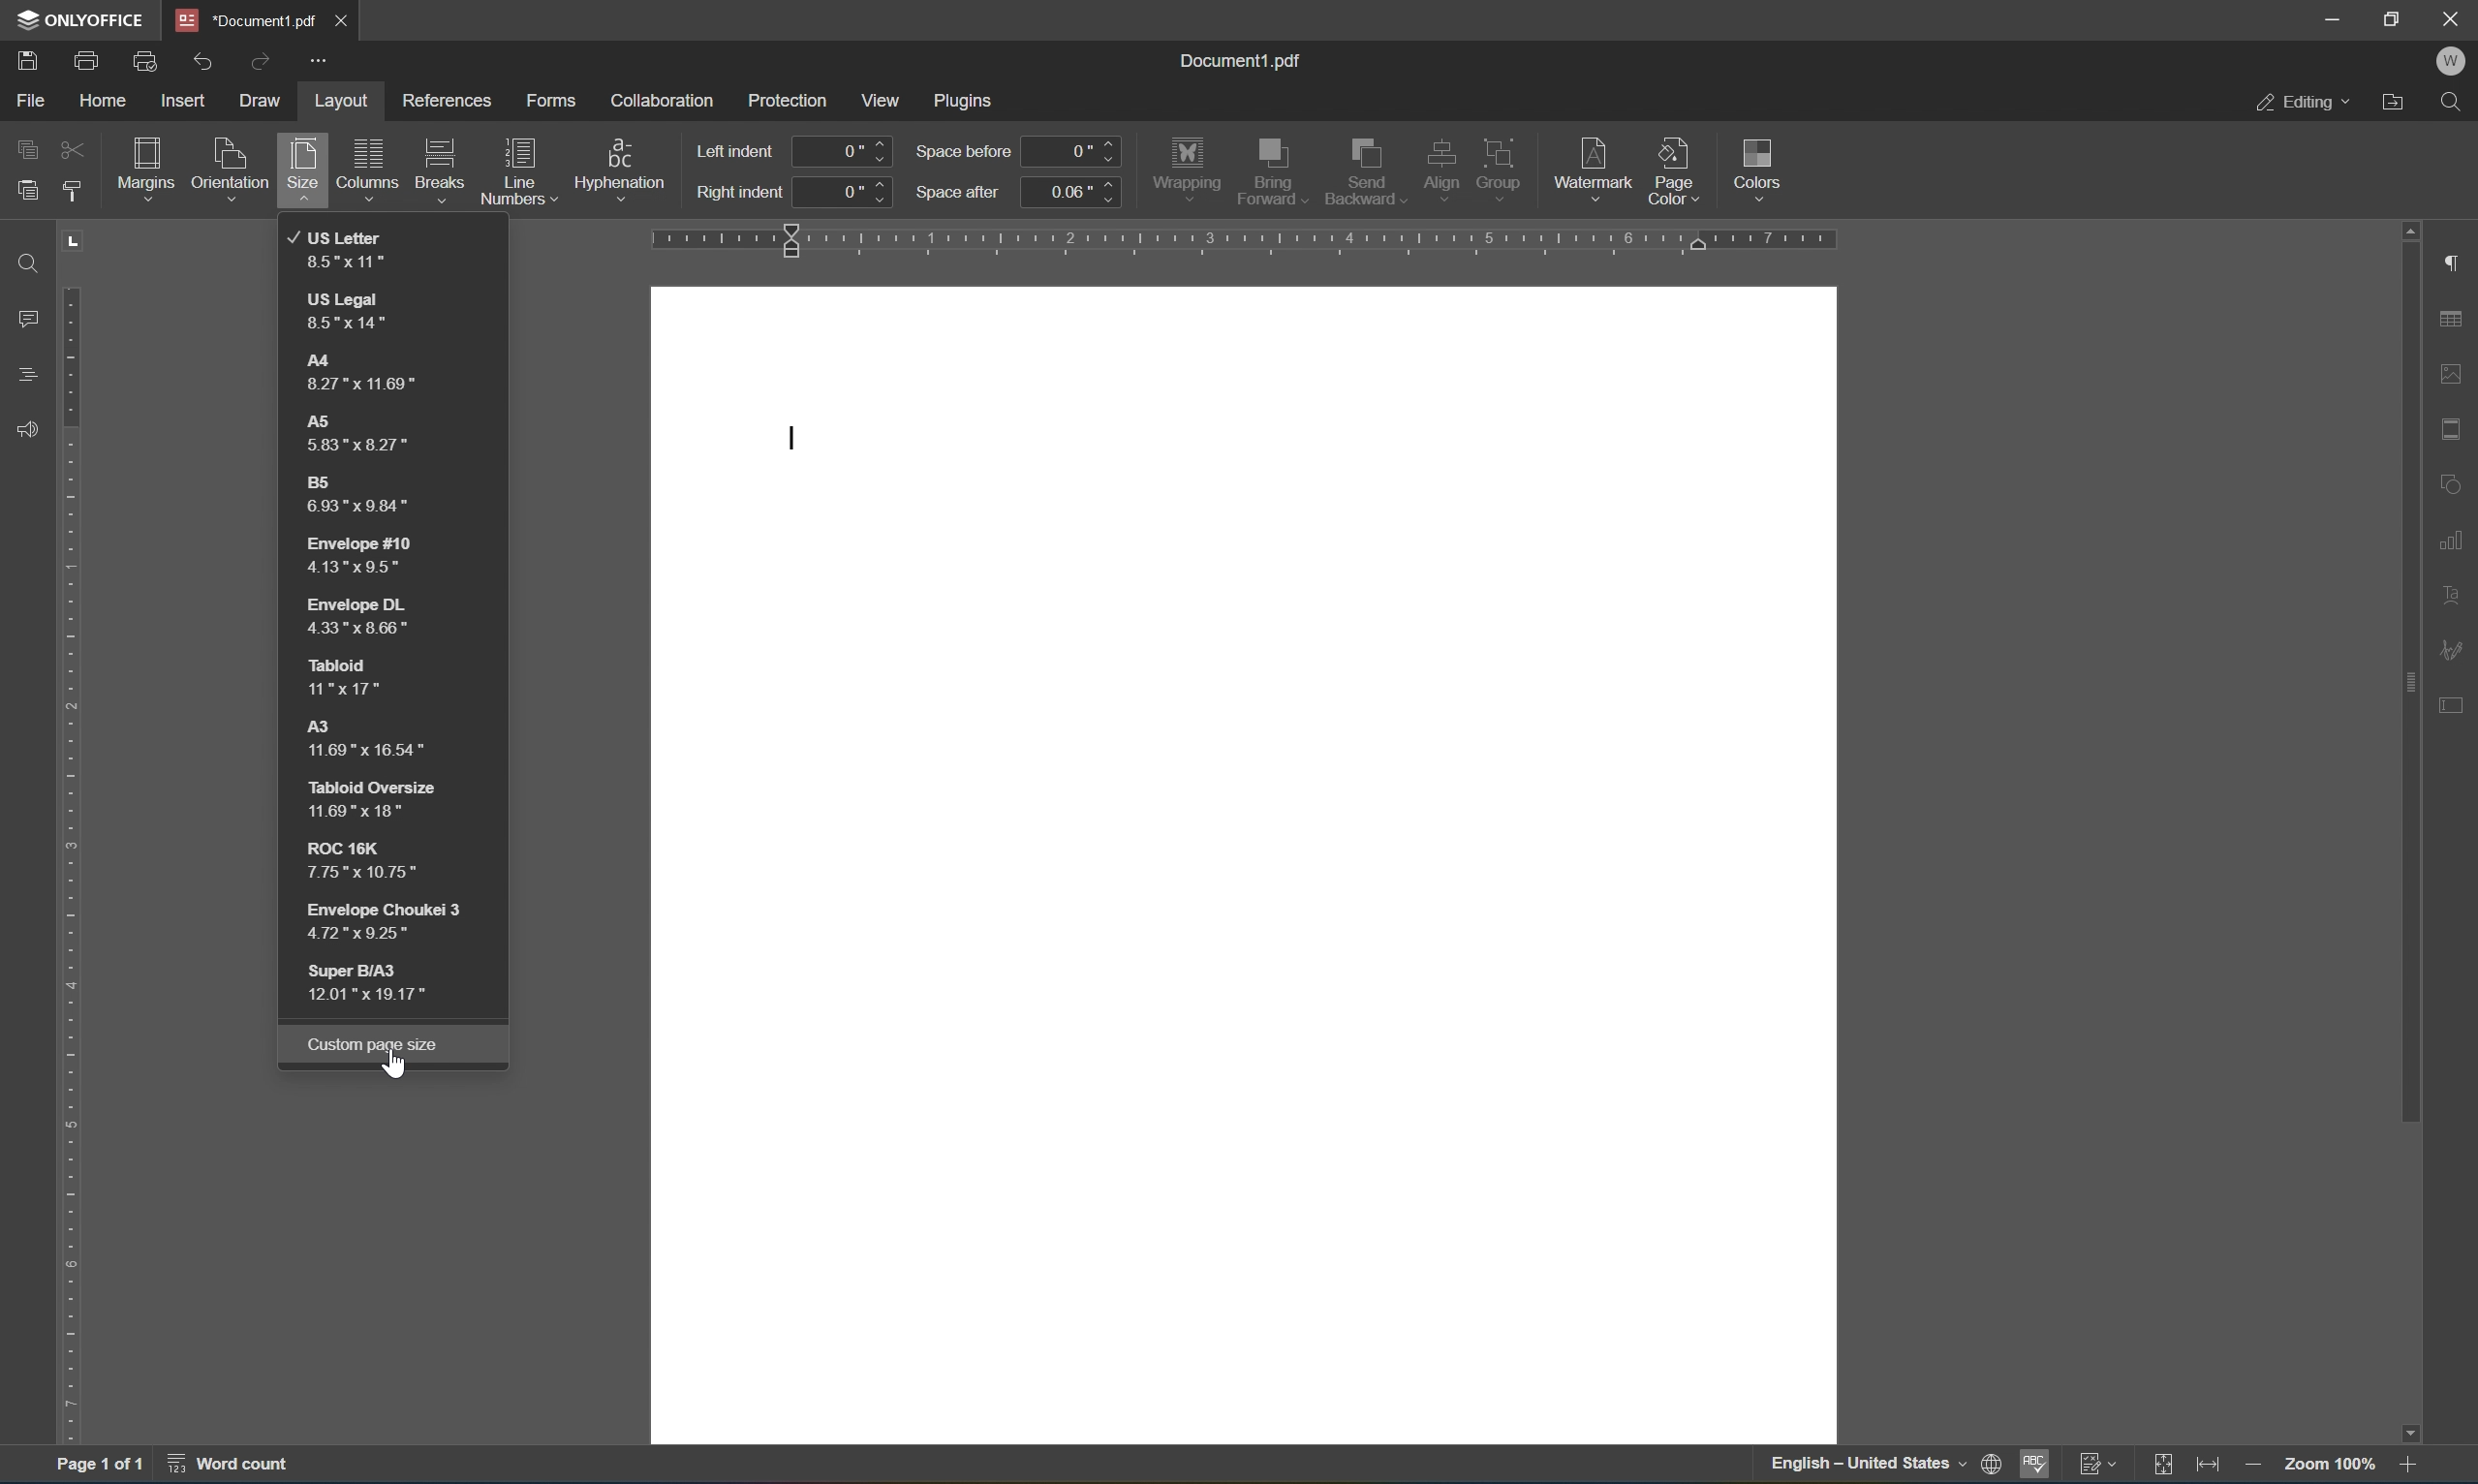 This screenshot has width=2478, height=1484. What do you see at coordinates (2456, 262) in the screenshot?
I see `paragraph settings` at bounding box center [2456, 262].